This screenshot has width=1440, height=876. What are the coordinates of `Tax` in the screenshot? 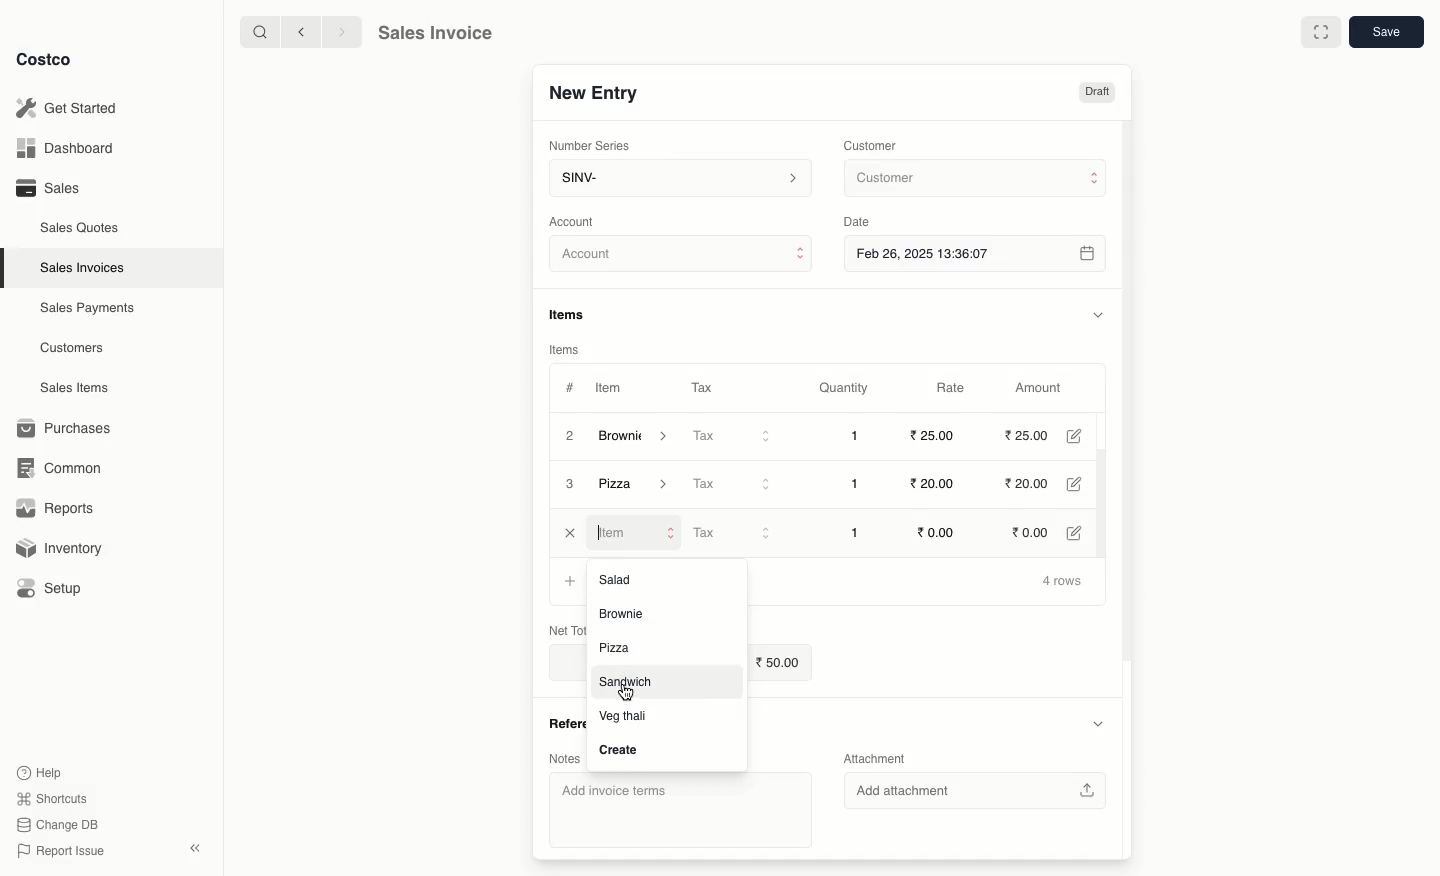 It's located at (734, 437).